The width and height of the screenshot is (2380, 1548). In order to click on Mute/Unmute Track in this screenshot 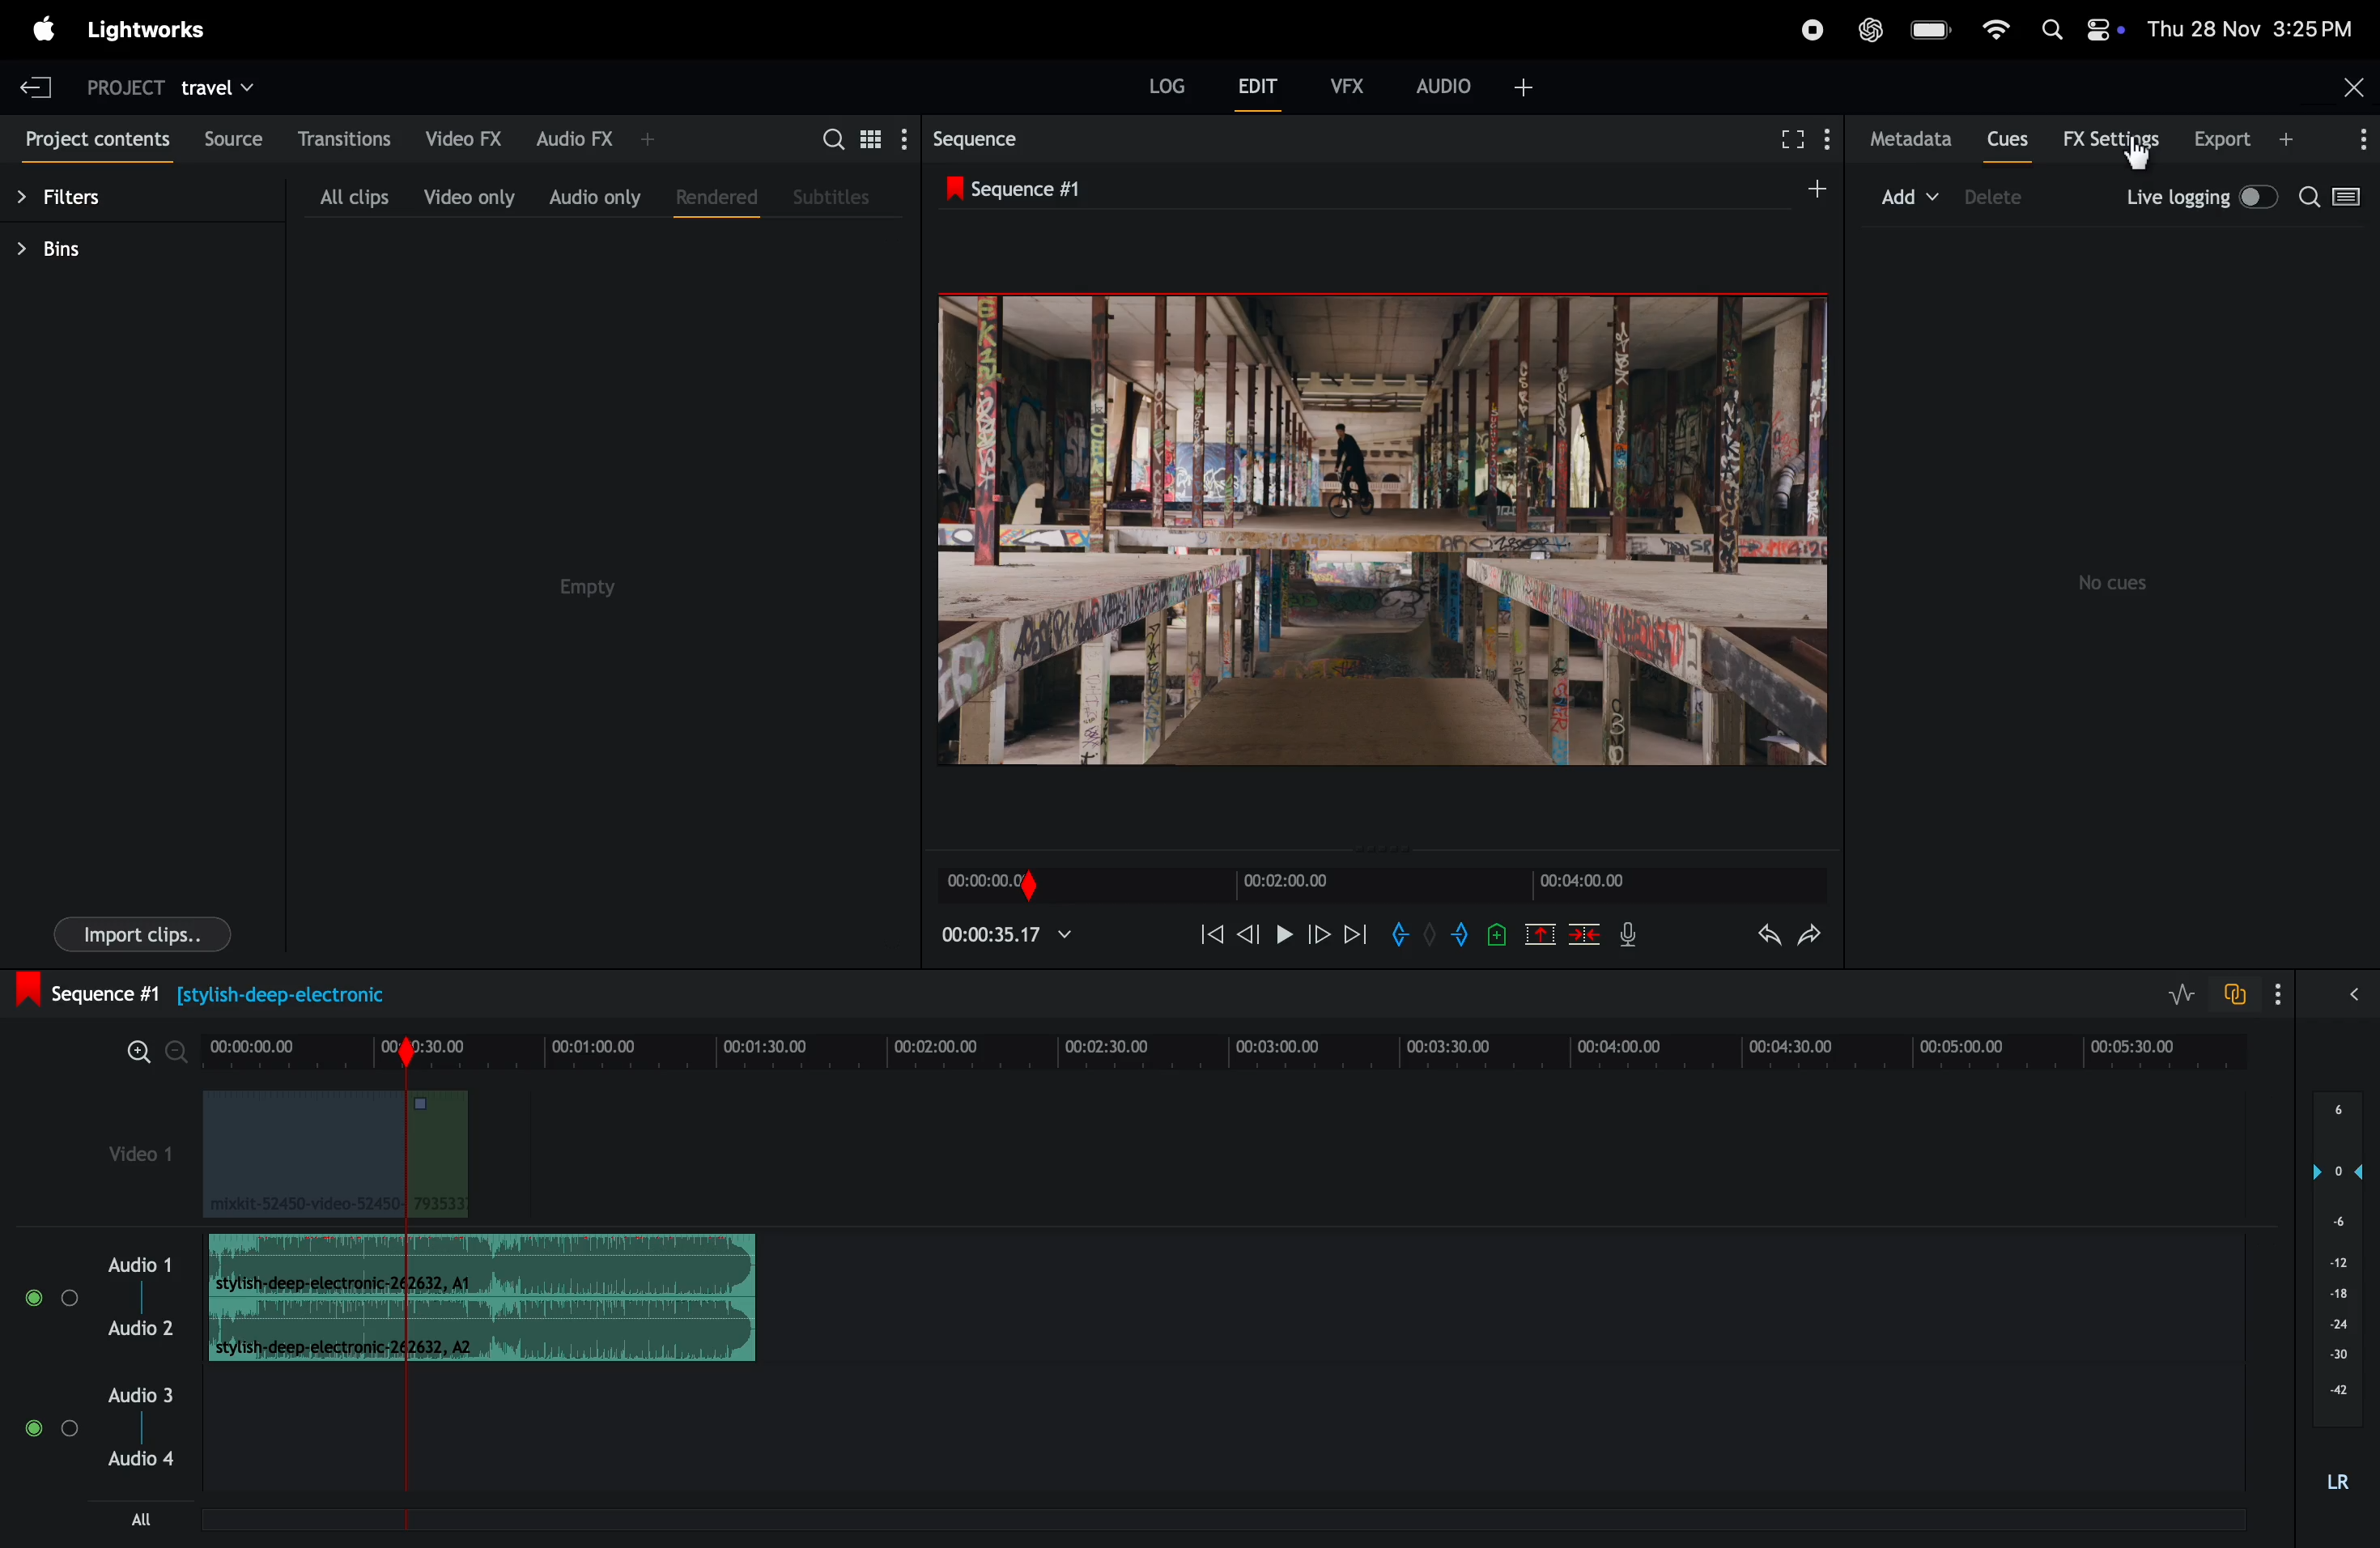, I will do `click(34, 1431)`.